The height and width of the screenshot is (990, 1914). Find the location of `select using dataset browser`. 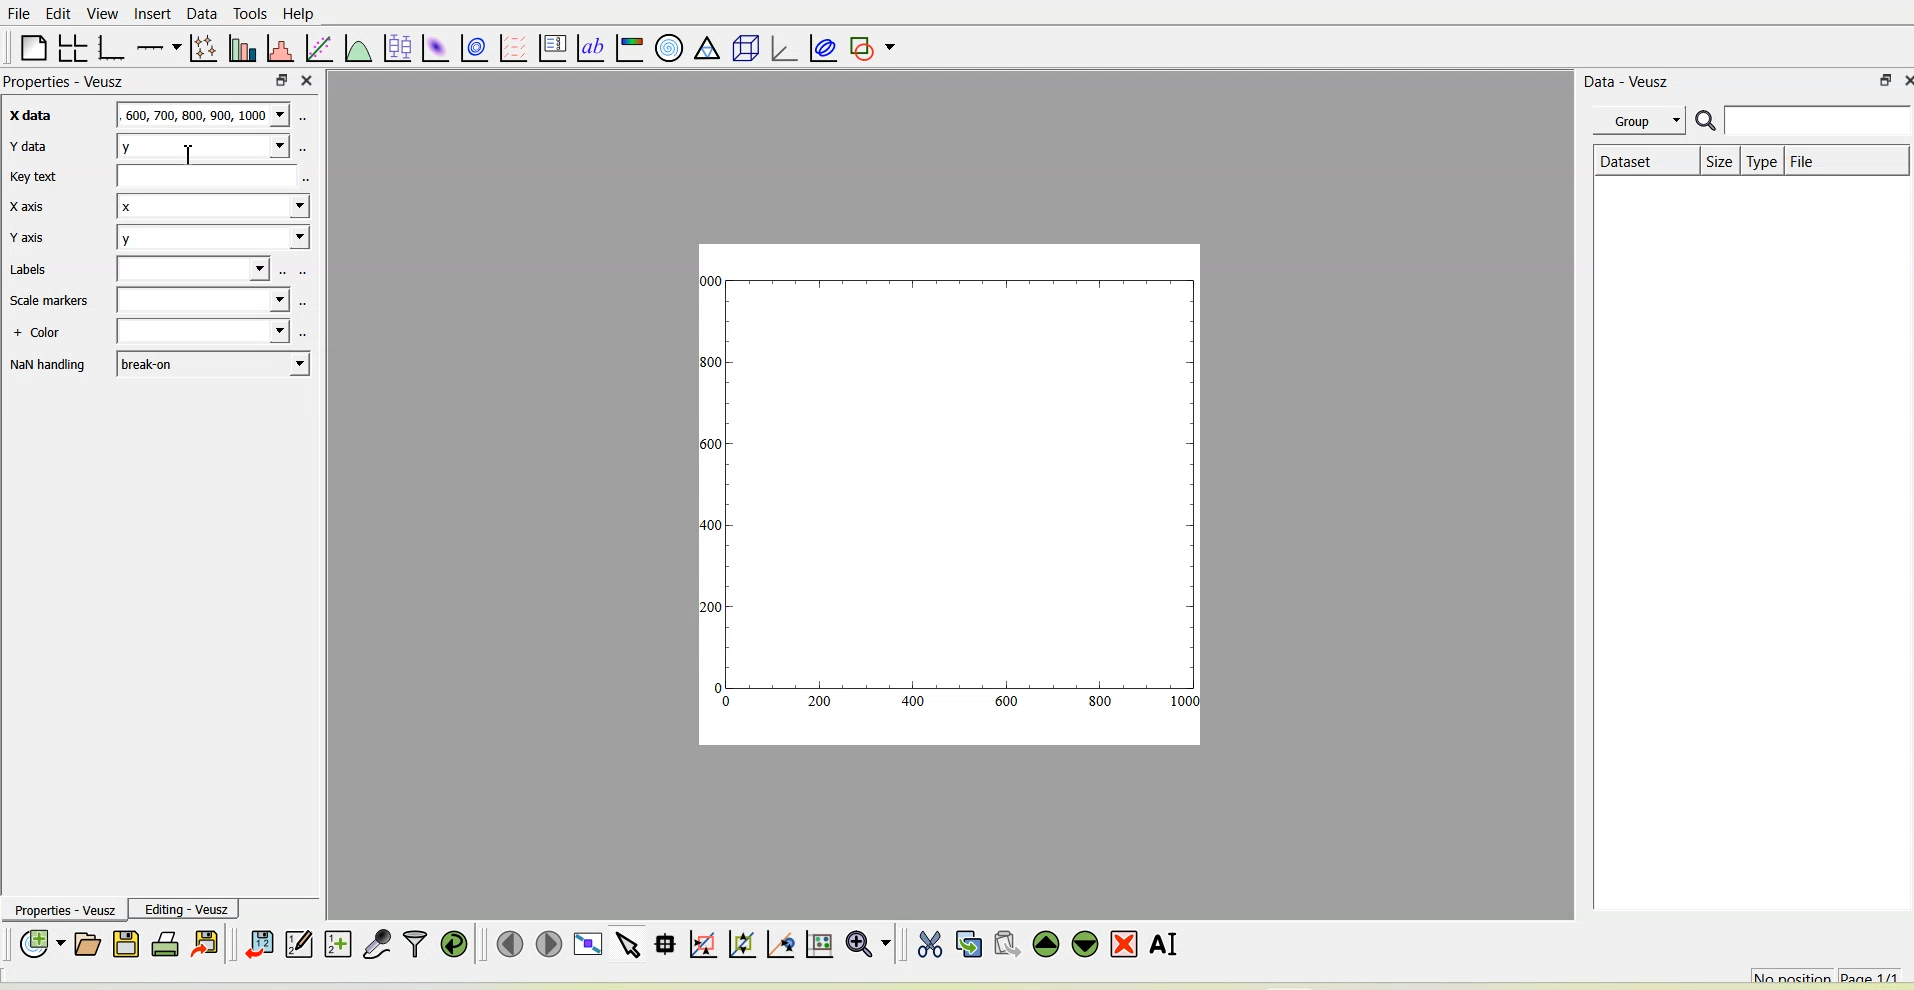

select using dataset browser is located at coordinates (303, 147).